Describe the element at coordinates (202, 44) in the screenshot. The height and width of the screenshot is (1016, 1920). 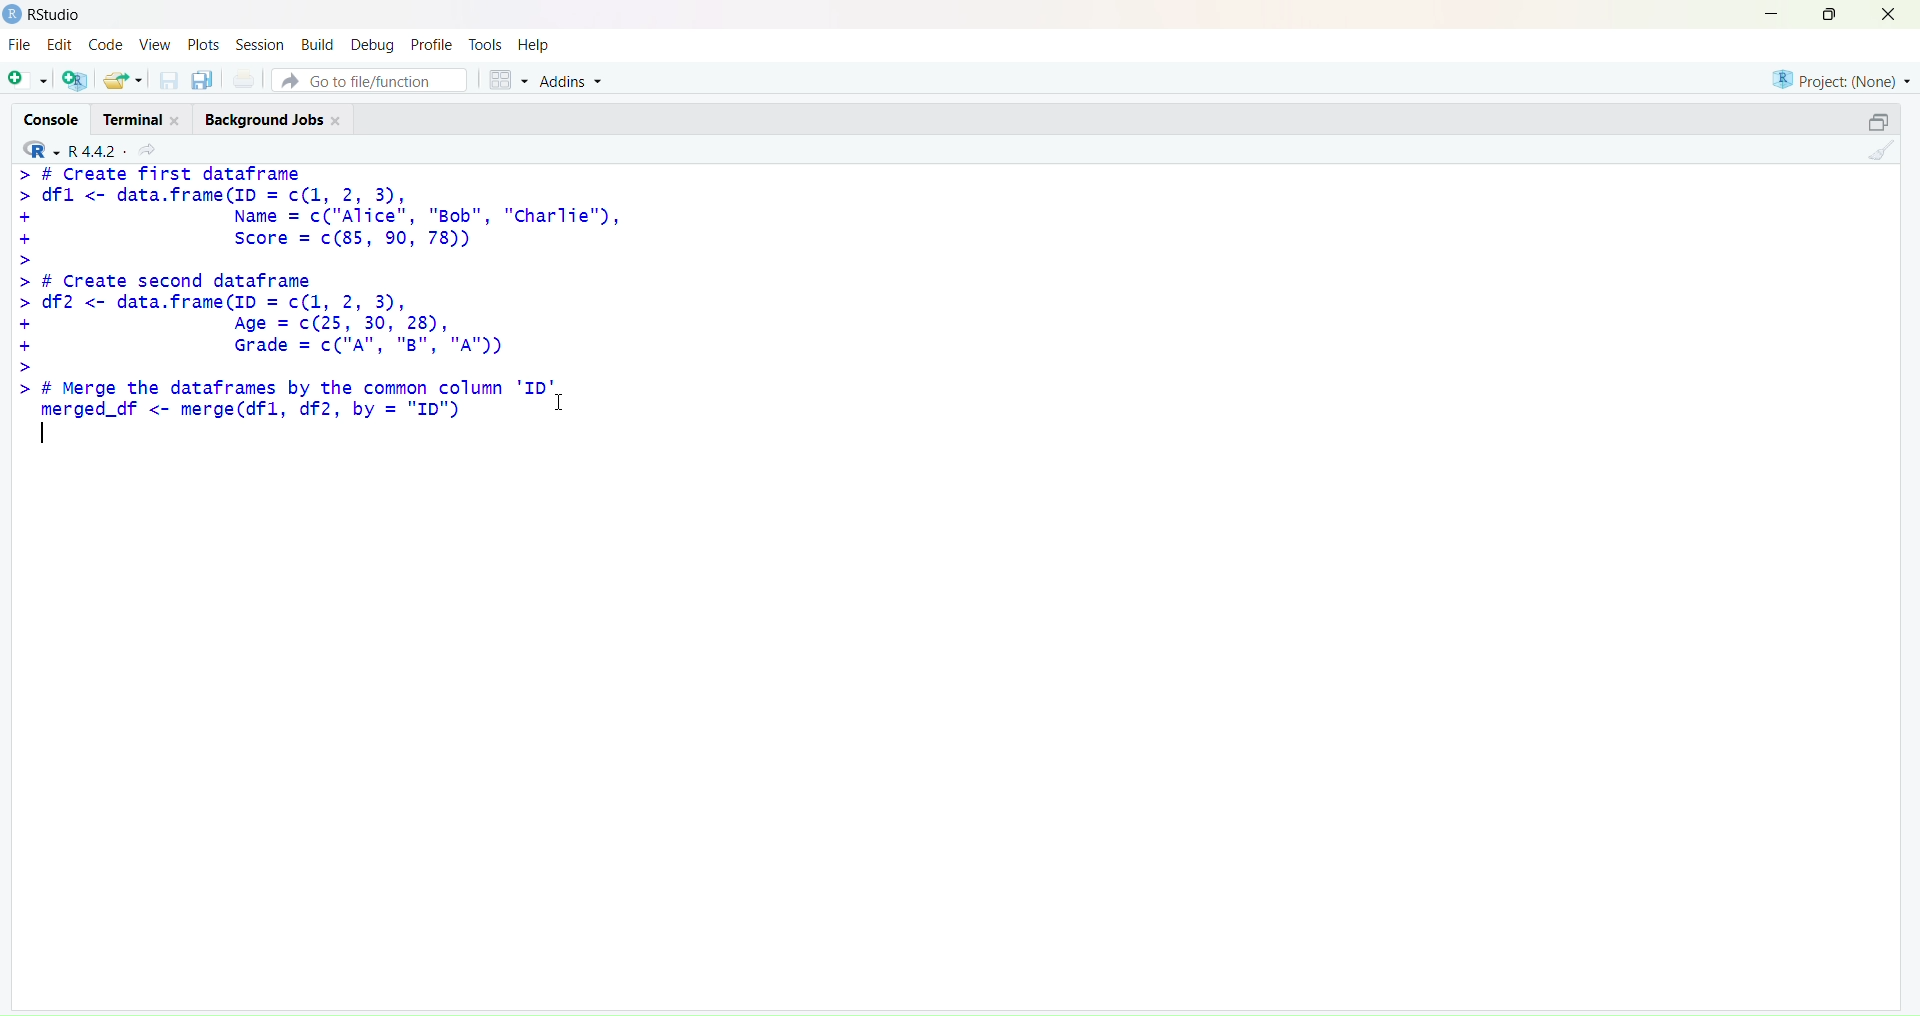
I see `Plots` at that location.